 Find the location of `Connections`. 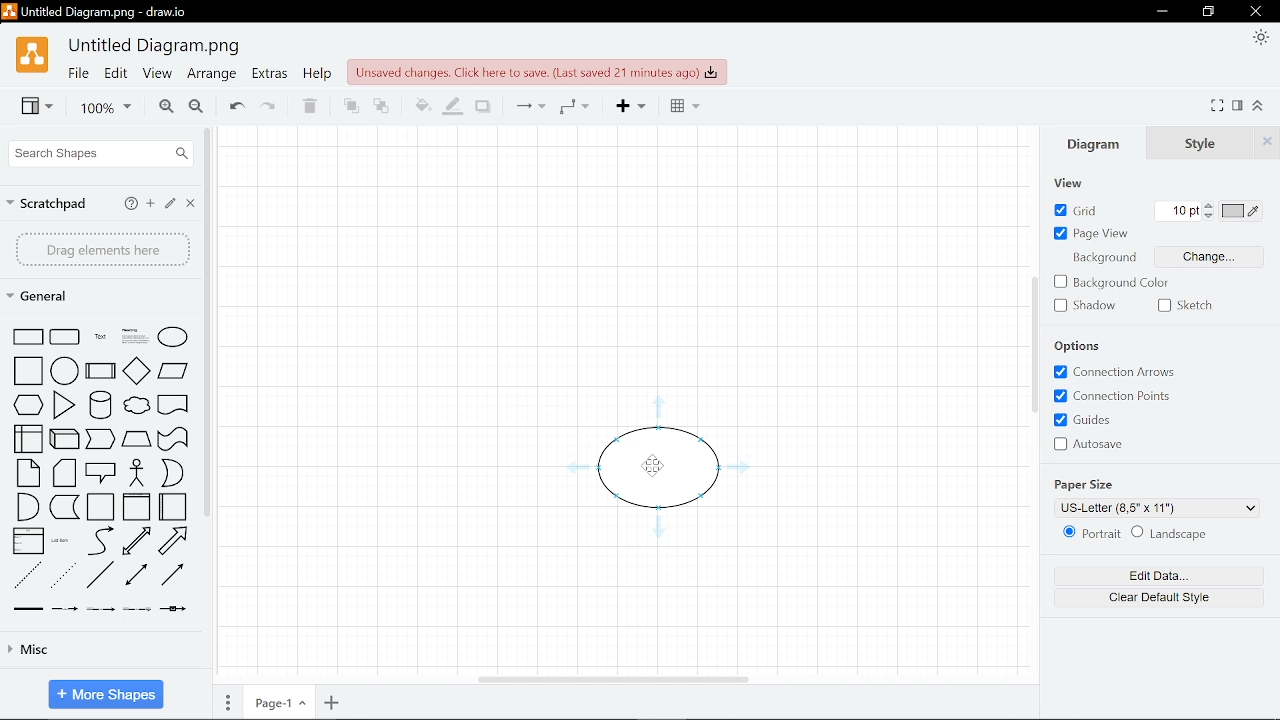

Connections is located at coordinates (525, 107).